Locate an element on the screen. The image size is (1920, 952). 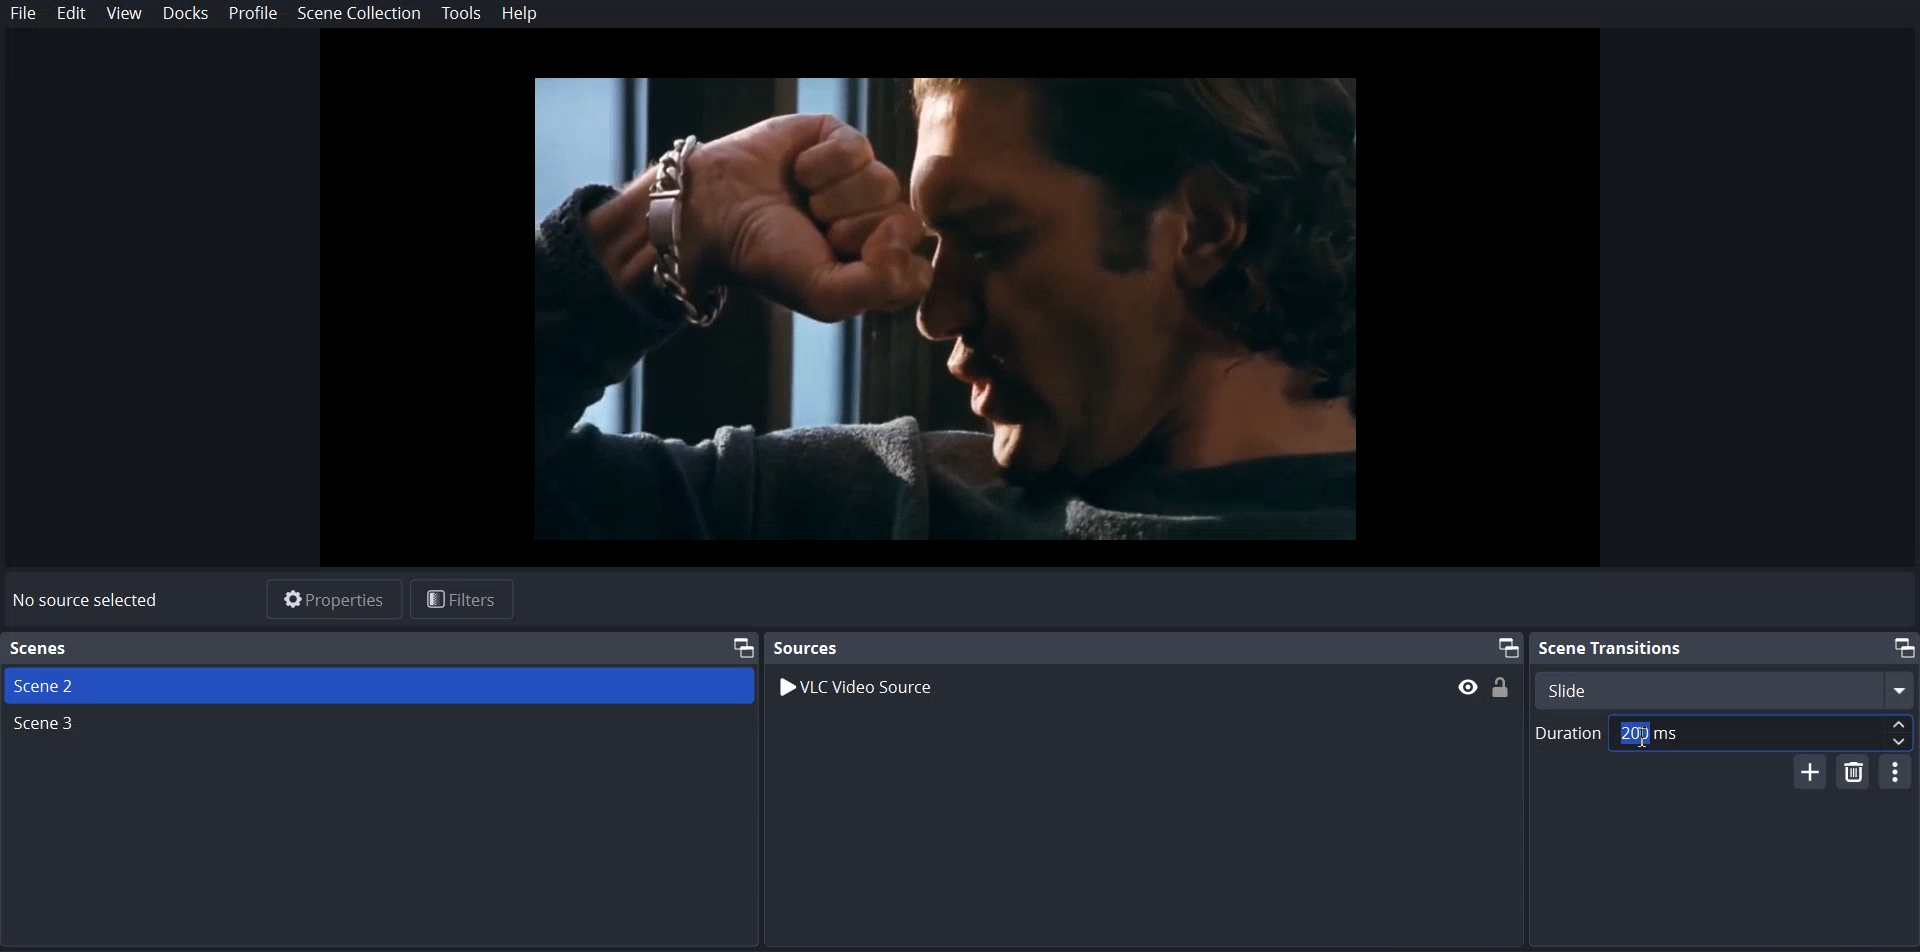
File is located at coordinates (23, 12).